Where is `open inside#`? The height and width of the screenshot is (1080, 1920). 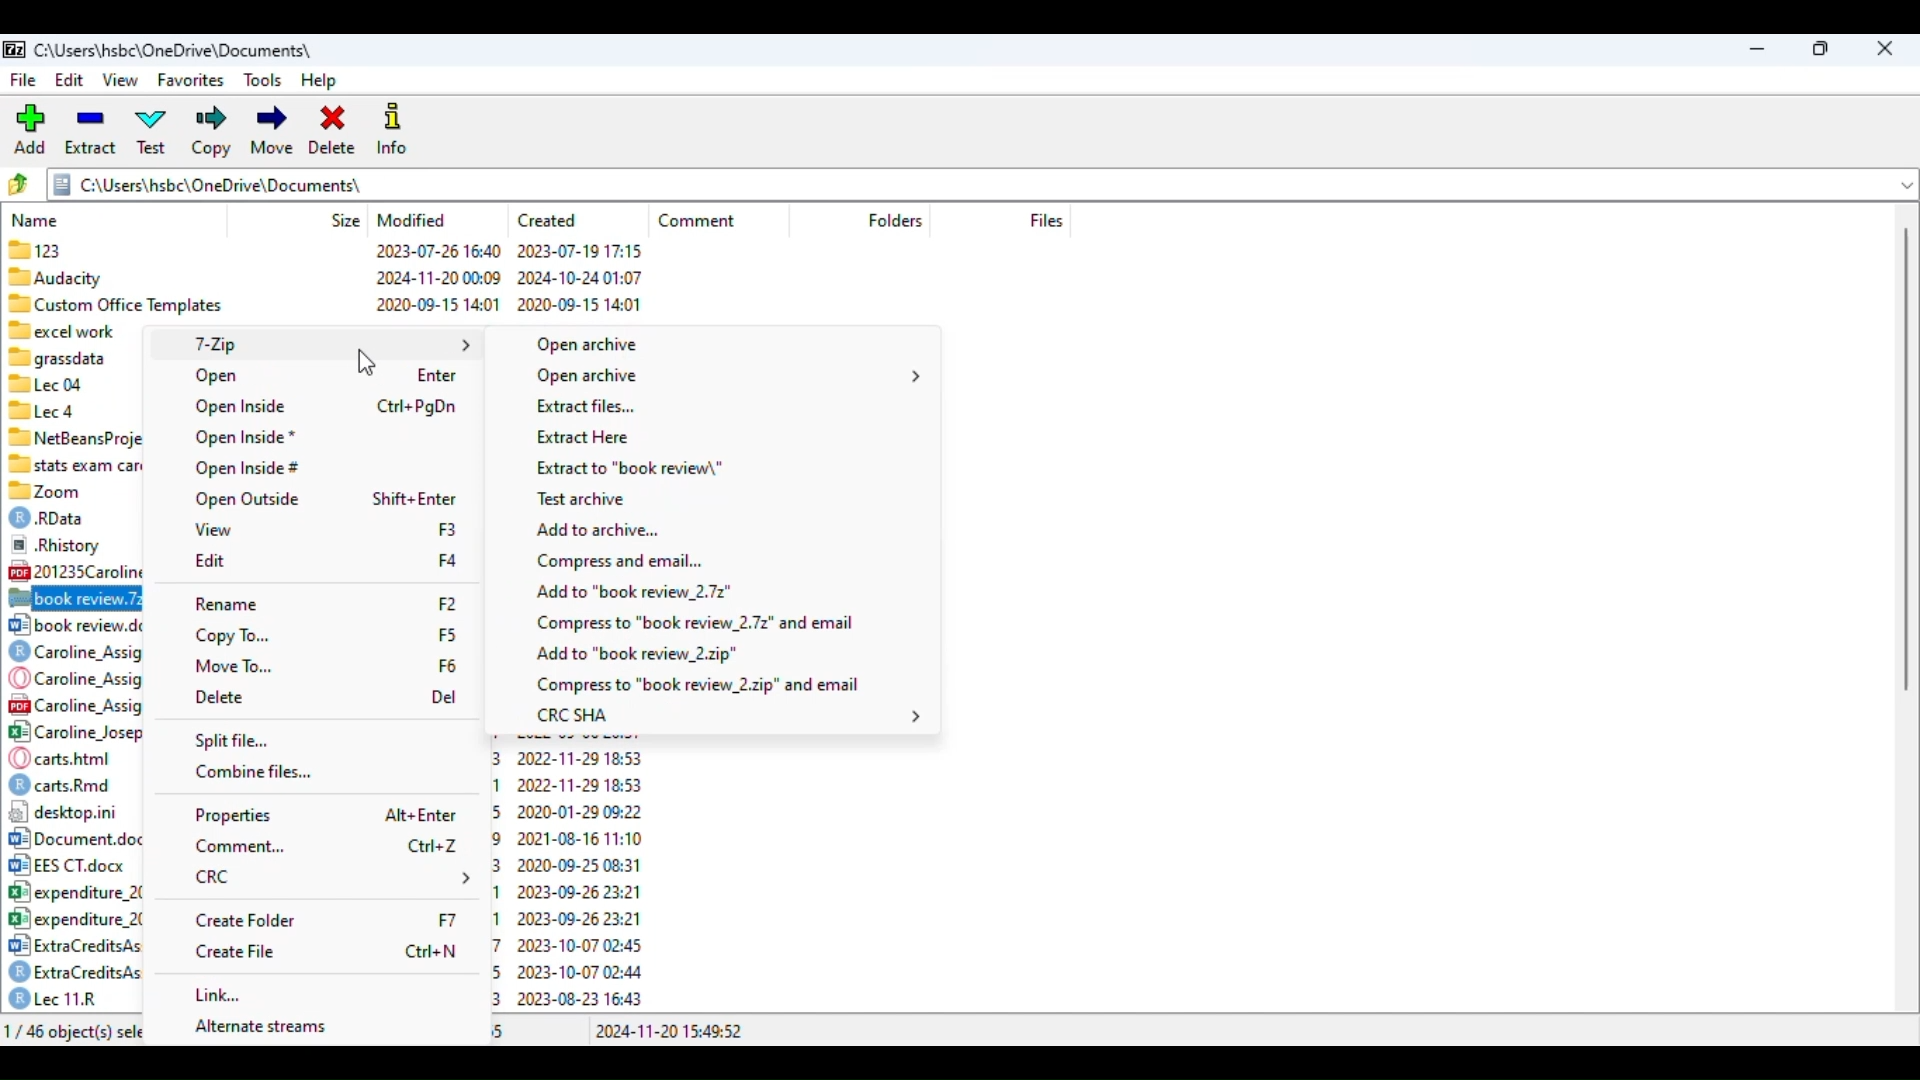 open inside# is located at coordinates (248, 468).